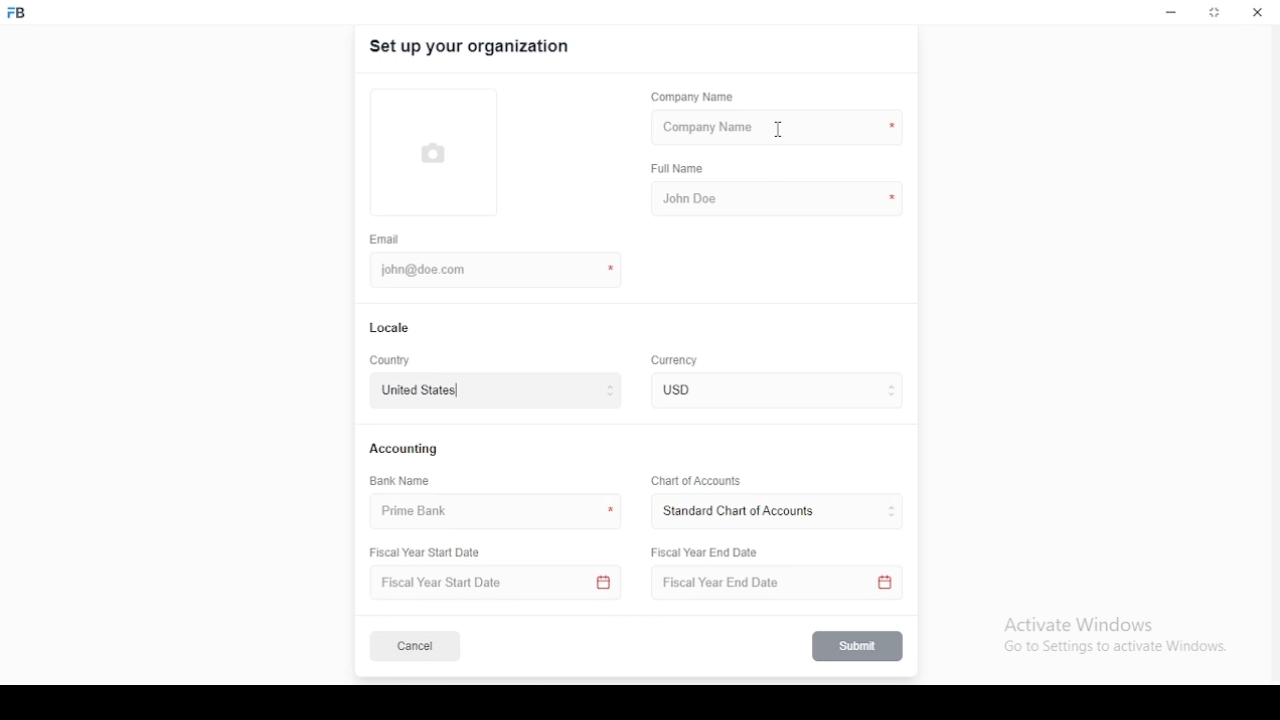 The height and width of the screenshot is (720, 1280). Describe the element at coordinates (391, 328) in the screenshot. I see `locale` at that location.